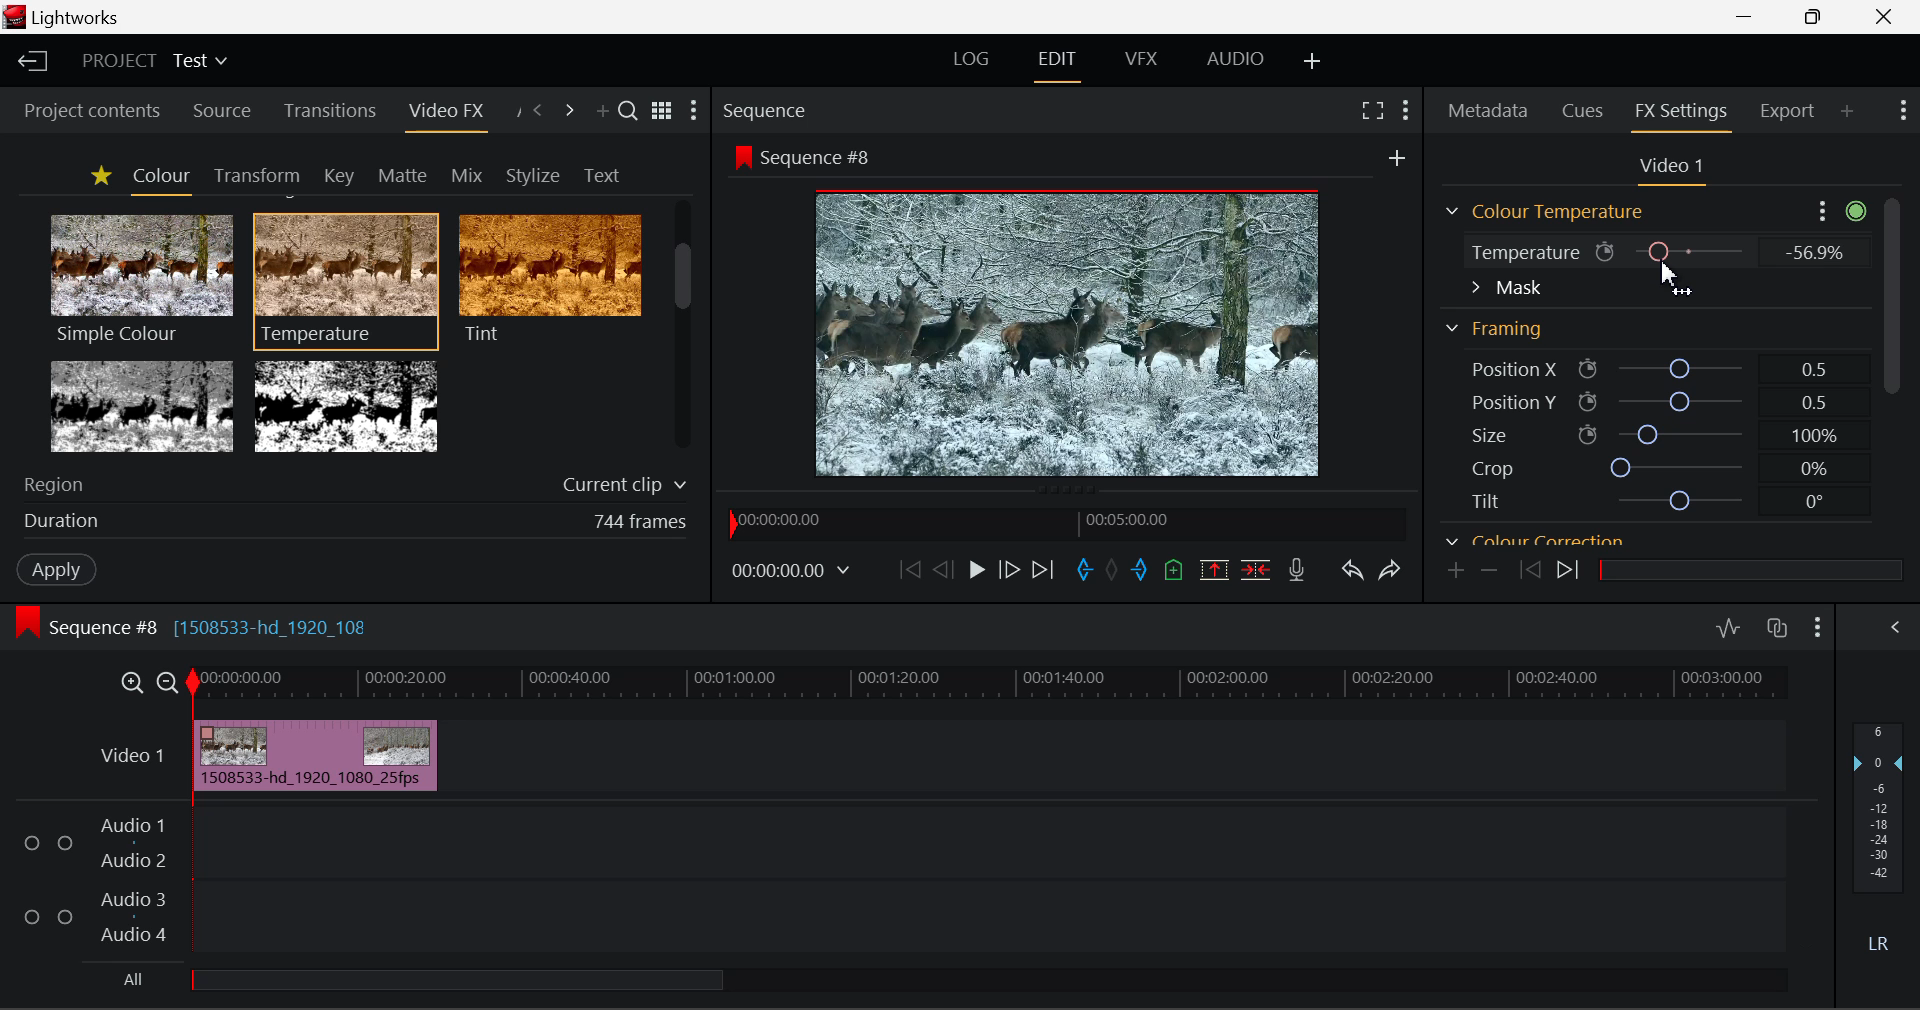 The height and width of the screenshot is (1010, 1920). I want to click on crop, so click(1680, 466).